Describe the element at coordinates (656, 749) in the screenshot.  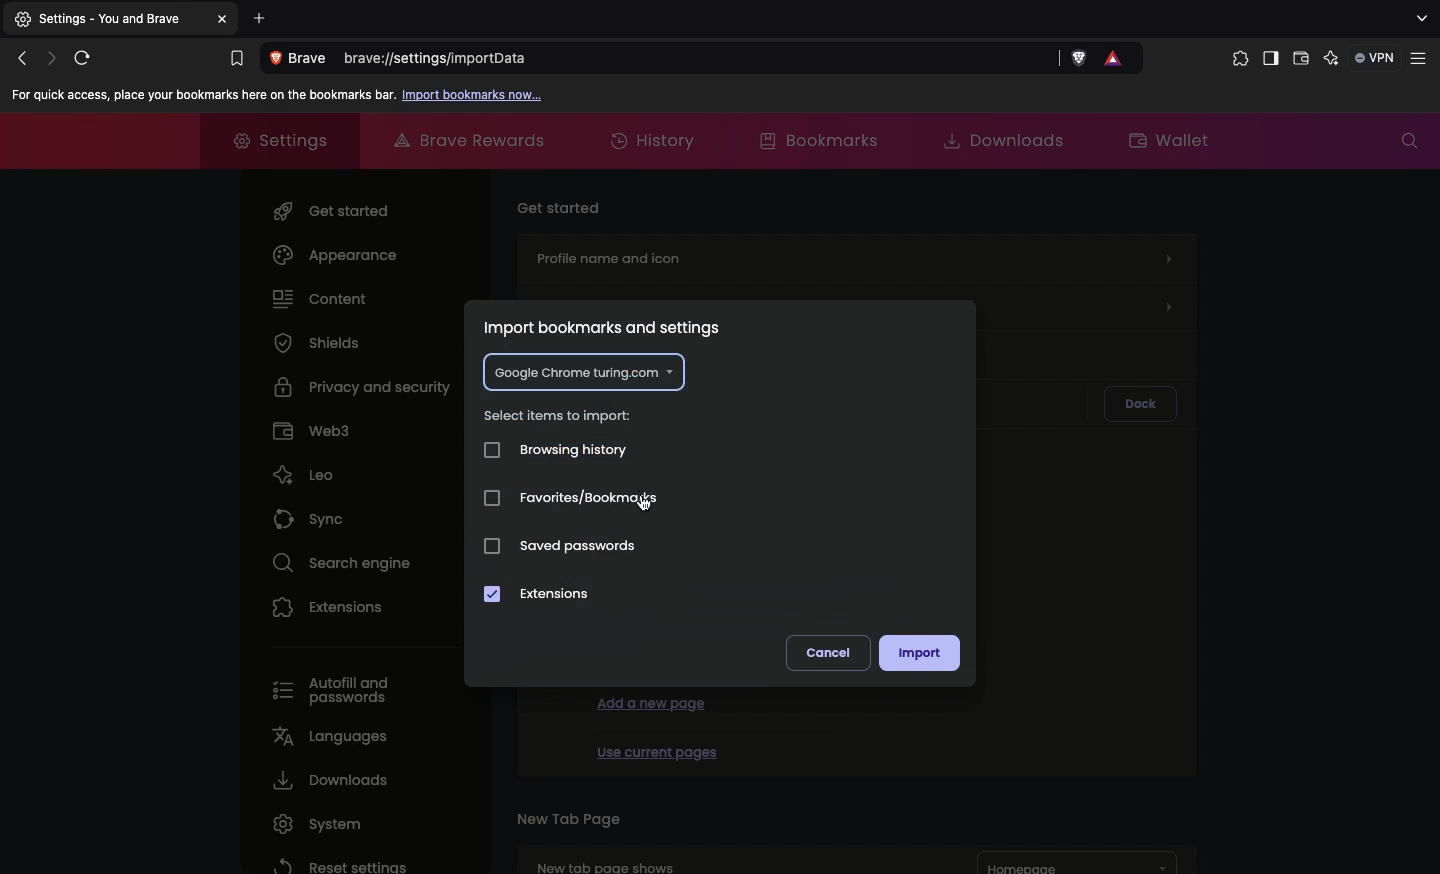
I see `Use current pages` at that location.